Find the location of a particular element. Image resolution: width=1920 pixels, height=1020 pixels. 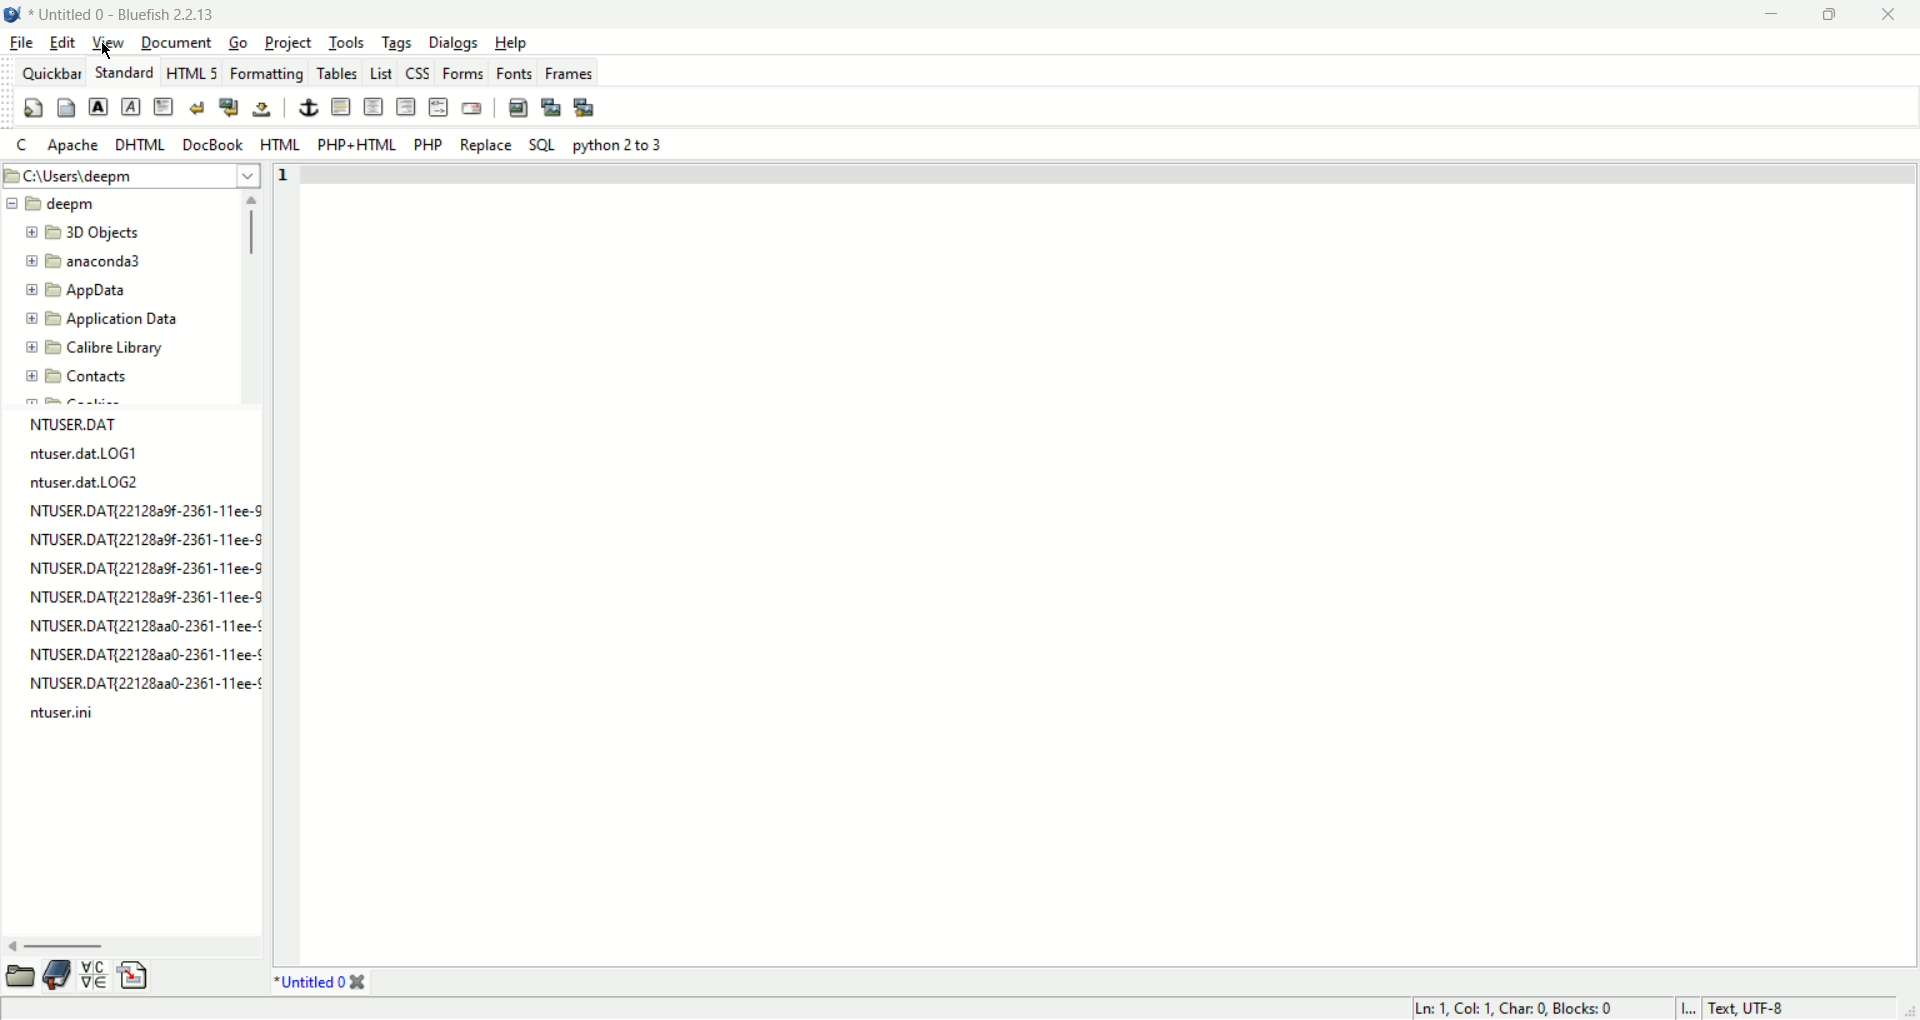

PHP+HTML is located at coordinates (357, 145).